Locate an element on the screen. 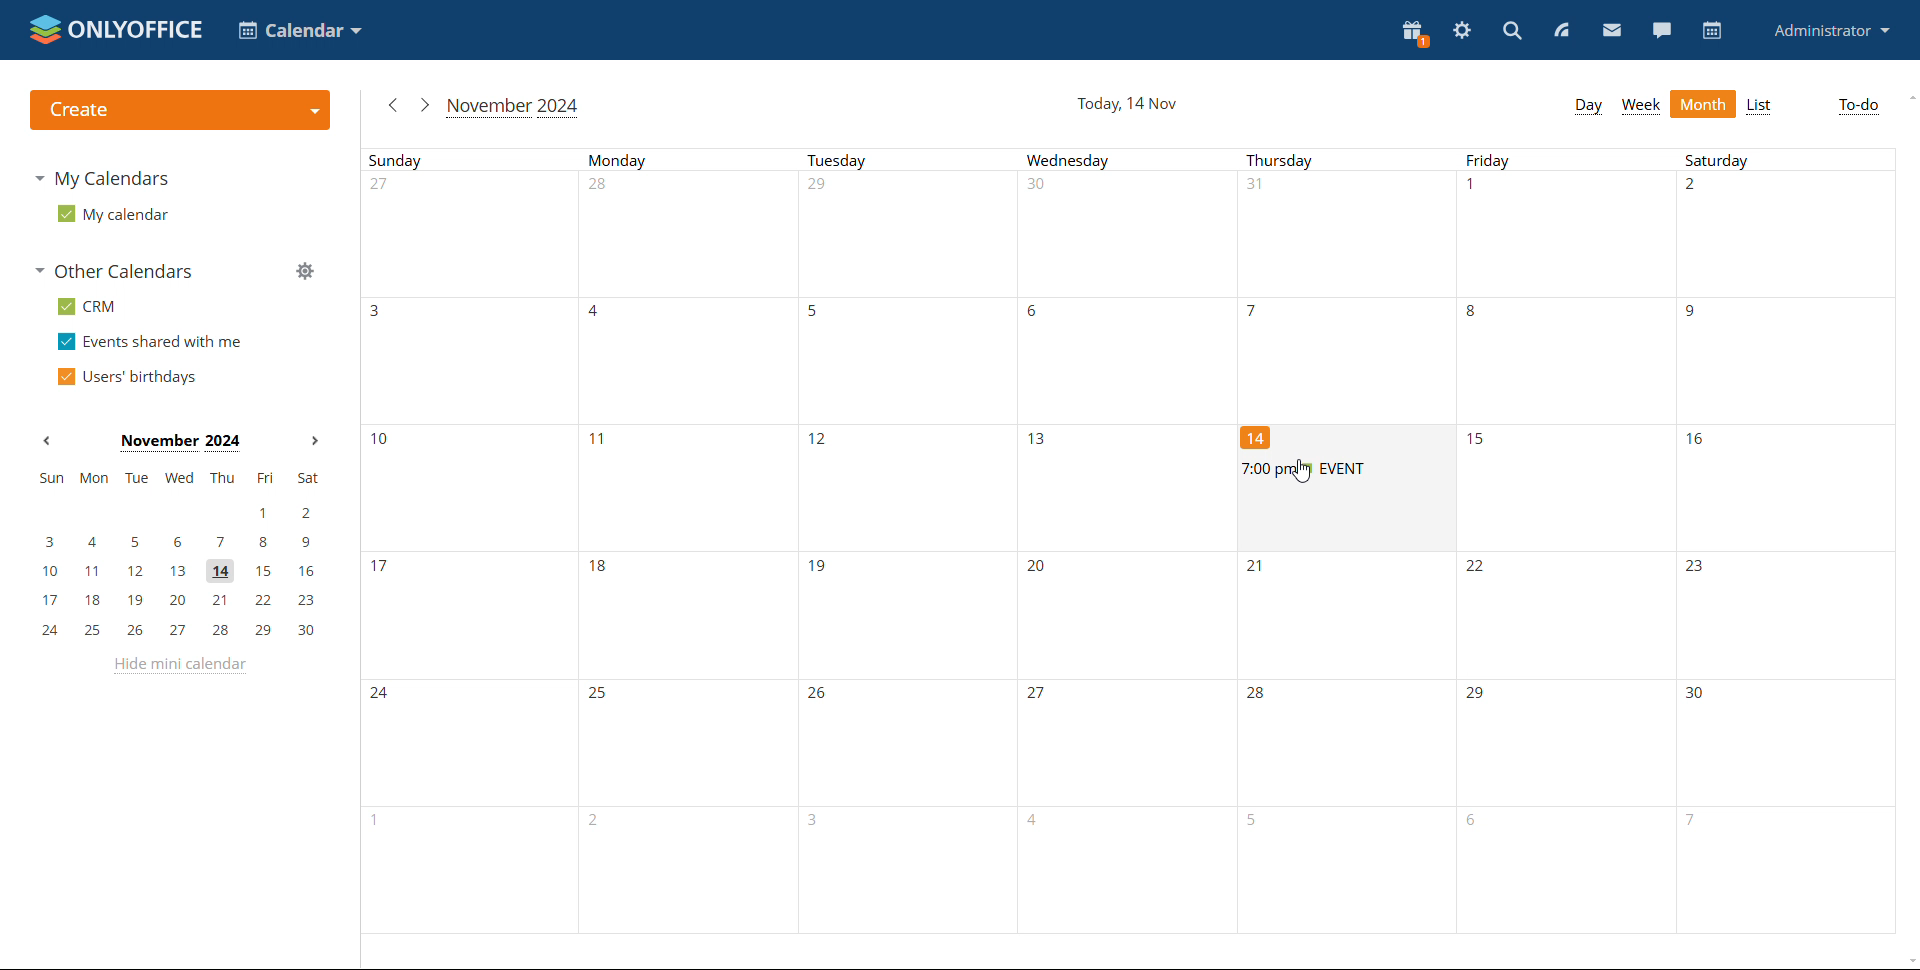  number is located at coordinates (1478, 441).